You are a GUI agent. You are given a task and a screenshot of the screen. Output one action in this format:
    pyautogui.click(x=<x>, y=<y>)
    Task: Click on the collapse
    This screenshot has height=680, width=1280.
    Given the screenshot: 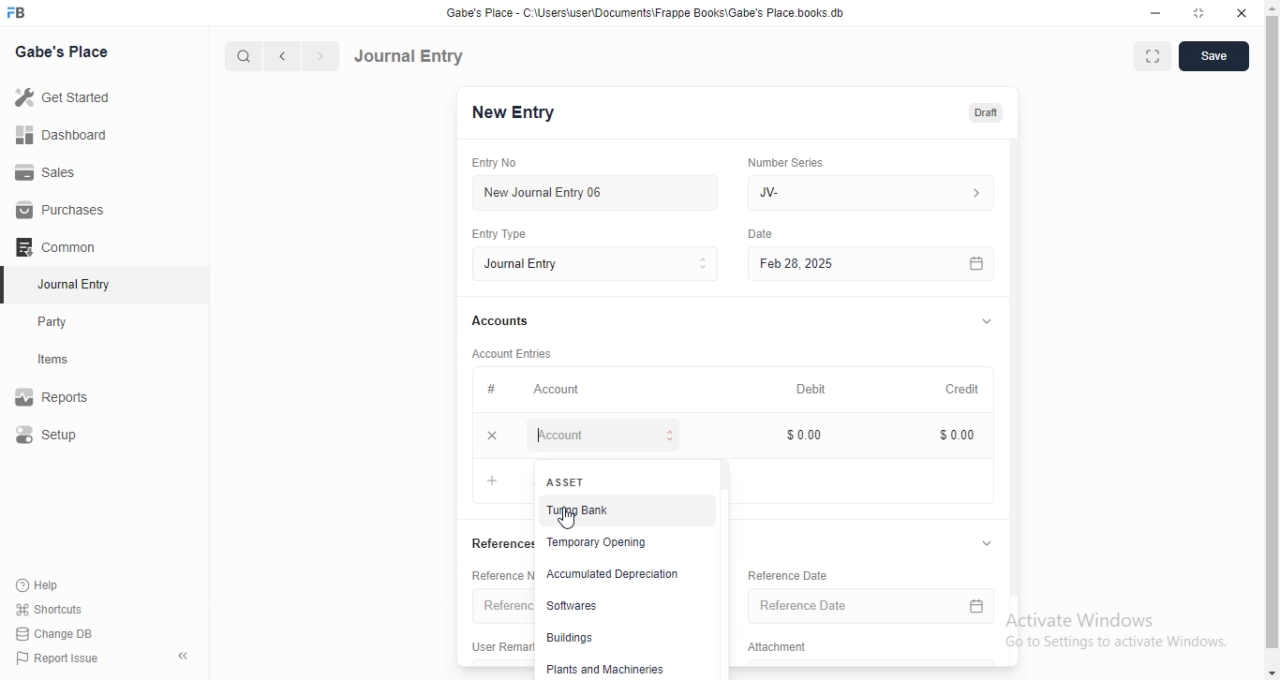 What is the action you would take?
    pyautogui.click(x=993, y=323)
    